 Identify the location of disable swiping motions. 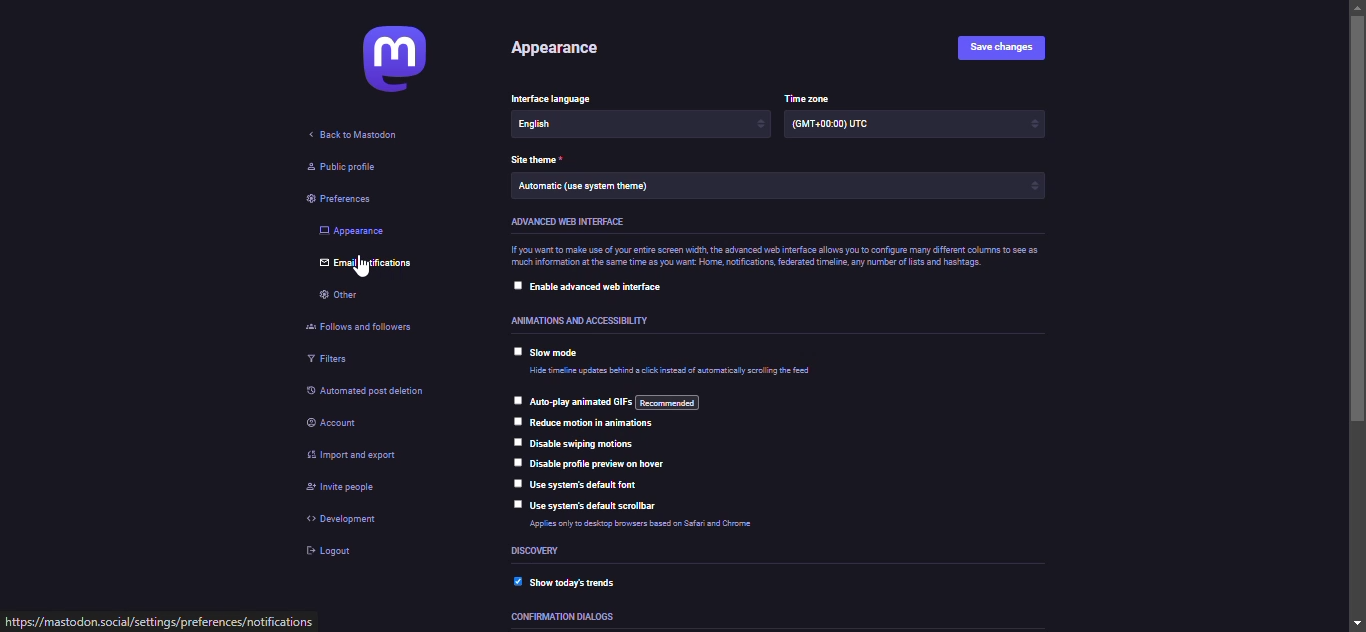
(580, 444).